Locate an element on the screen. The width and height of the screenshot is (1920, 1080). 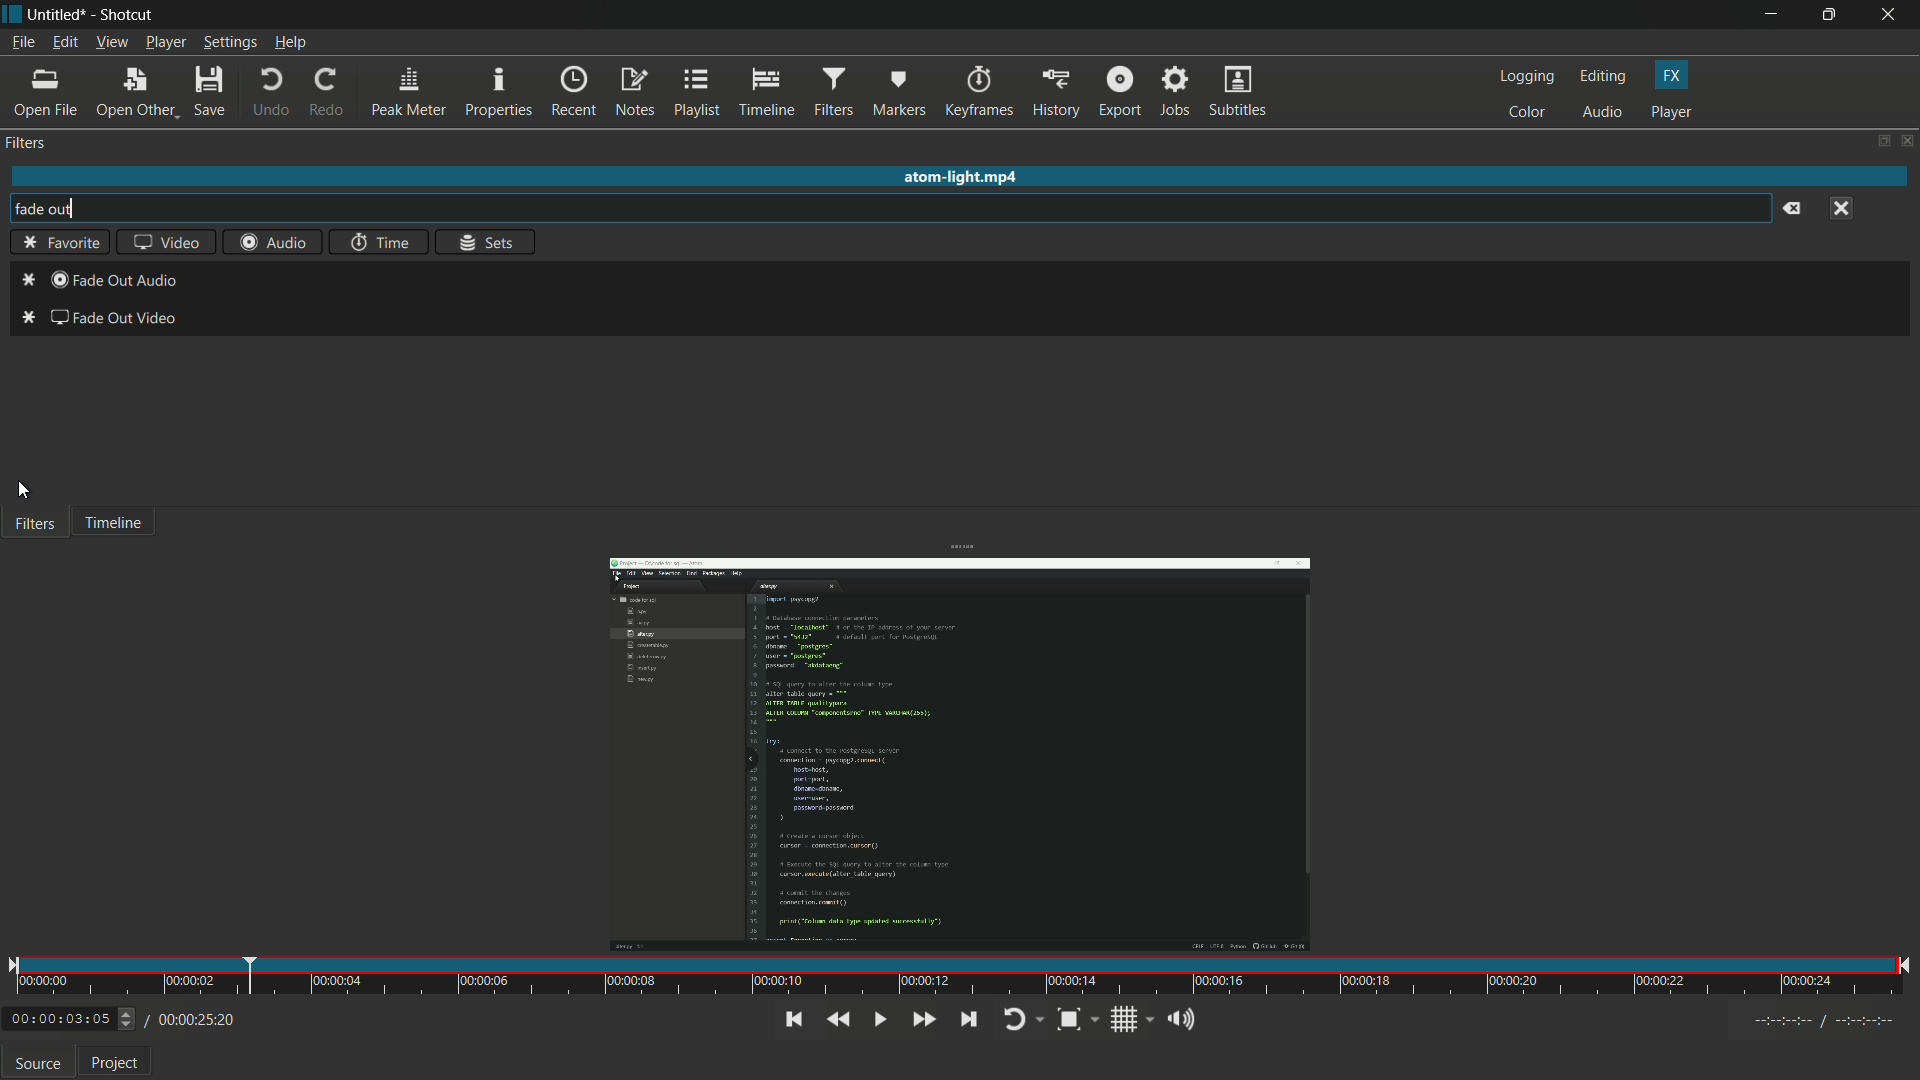
toggle zoom is located at coordinates (1067, 1019).